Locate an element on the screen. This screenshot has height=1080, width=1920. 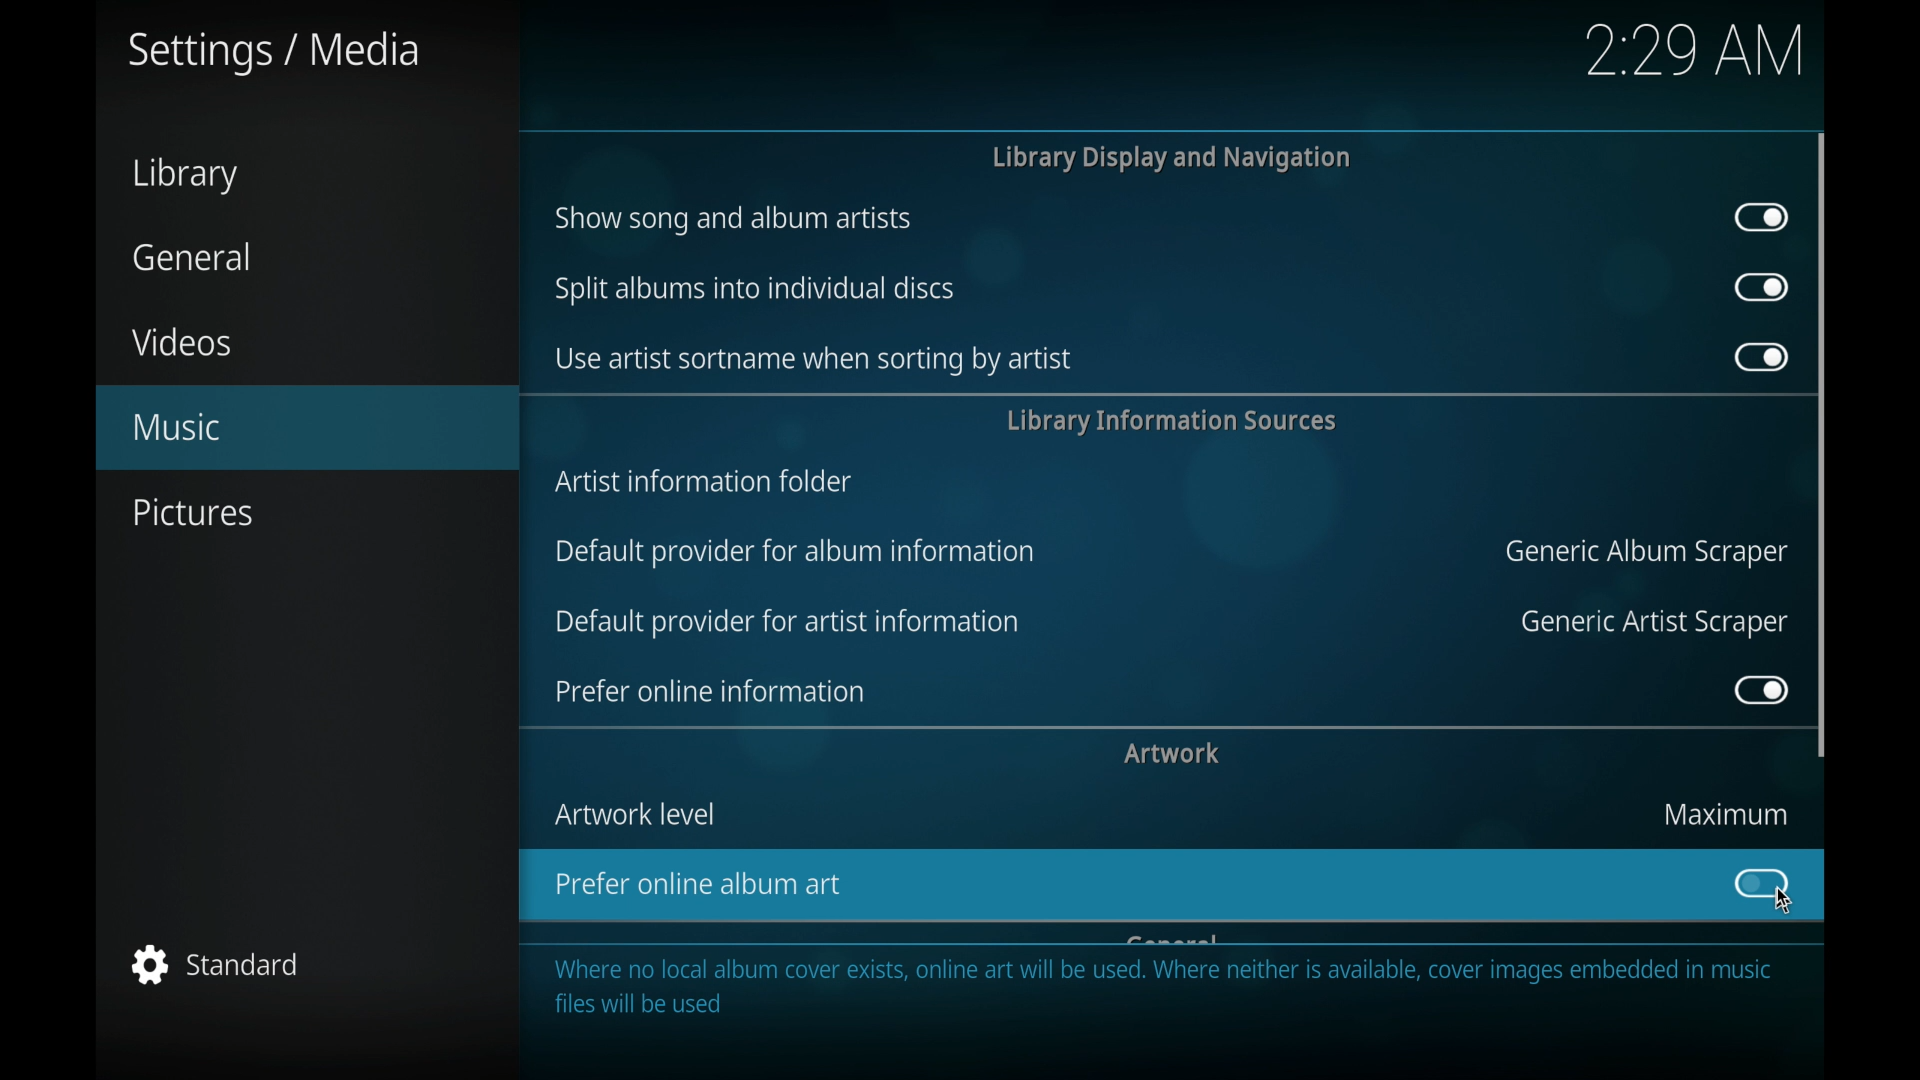
general is located at coordinates (193, 257).